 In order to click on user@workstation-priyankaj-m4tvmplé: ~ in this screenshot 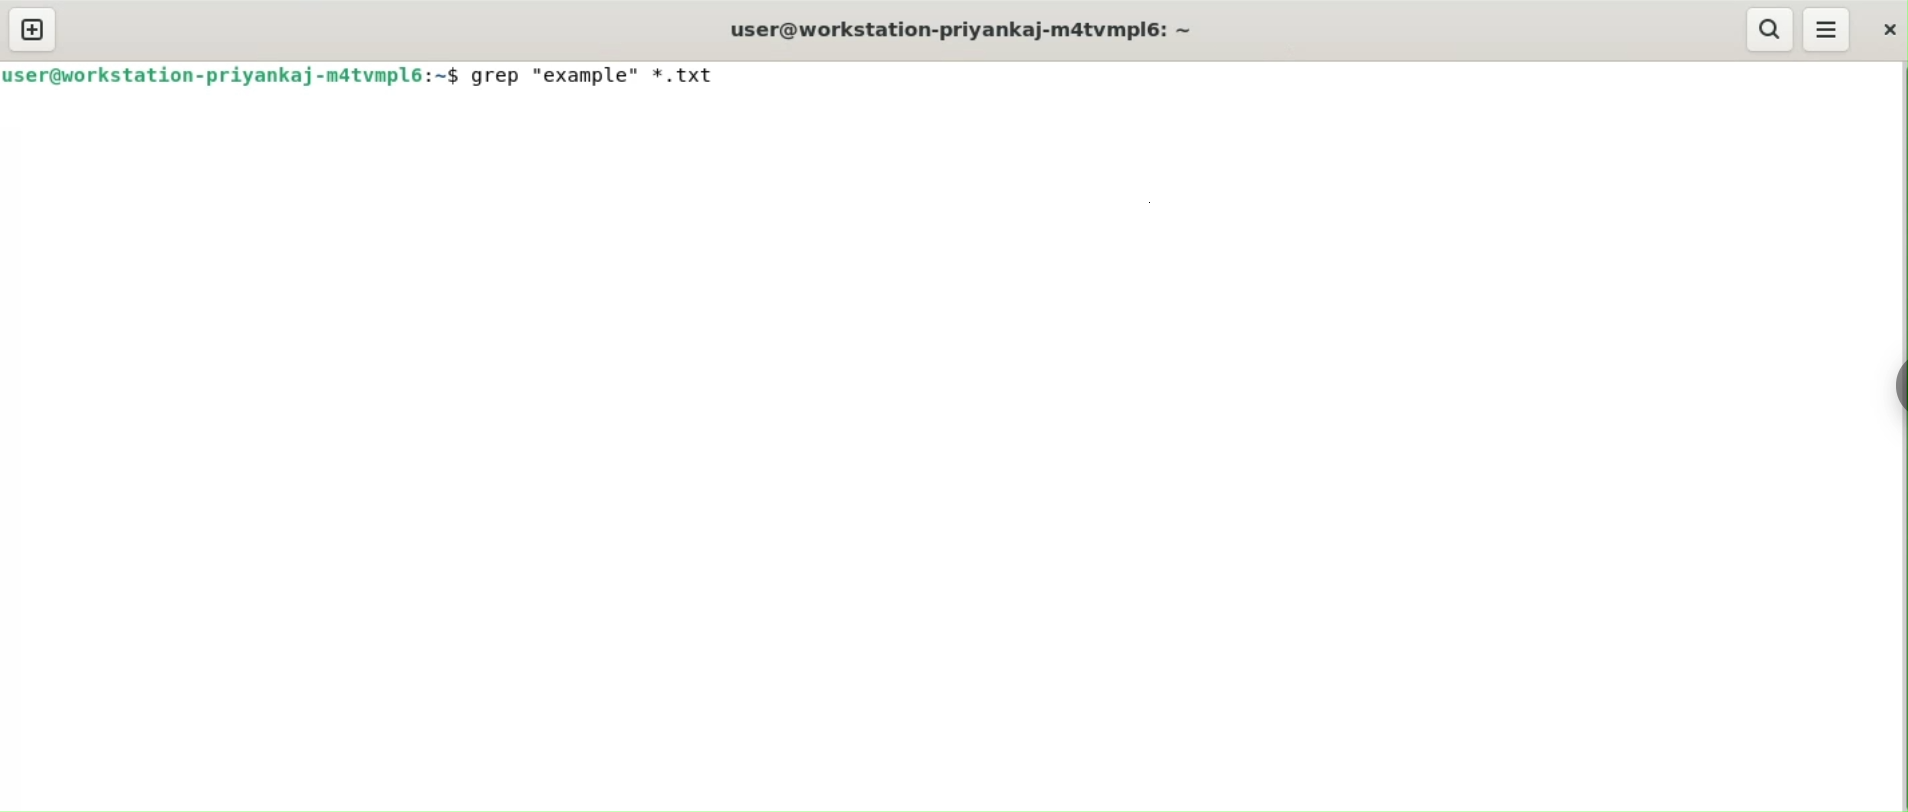, I will do `click(964, 31)`.